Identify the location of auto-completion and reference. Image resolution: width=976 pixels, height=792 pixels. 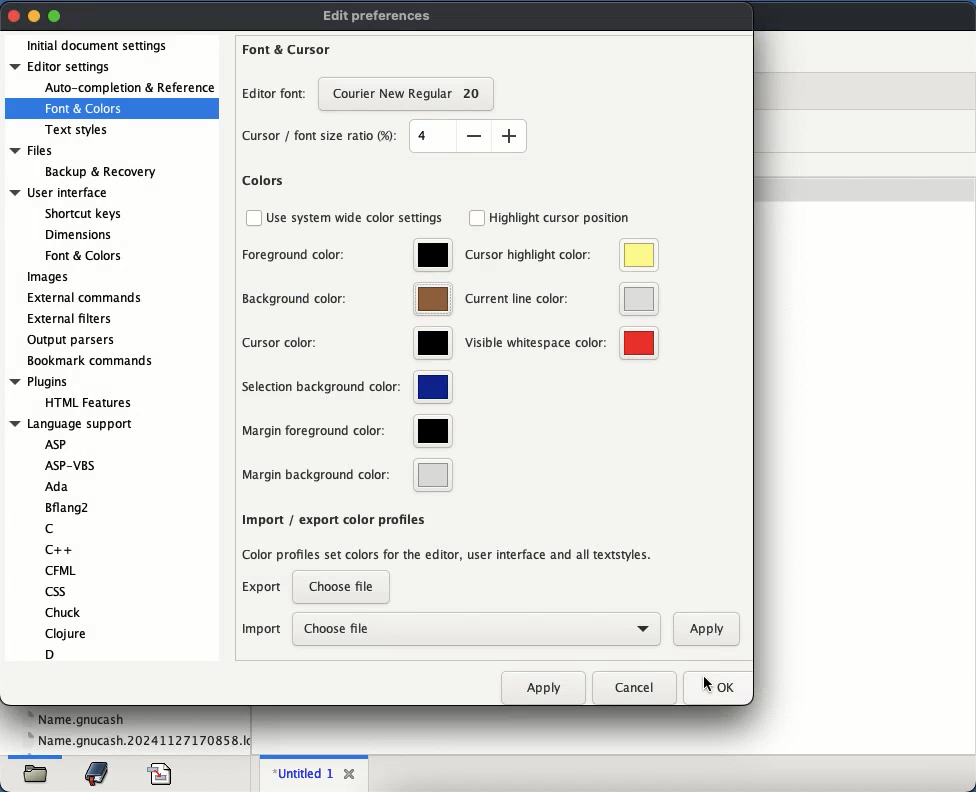
(124, 87).